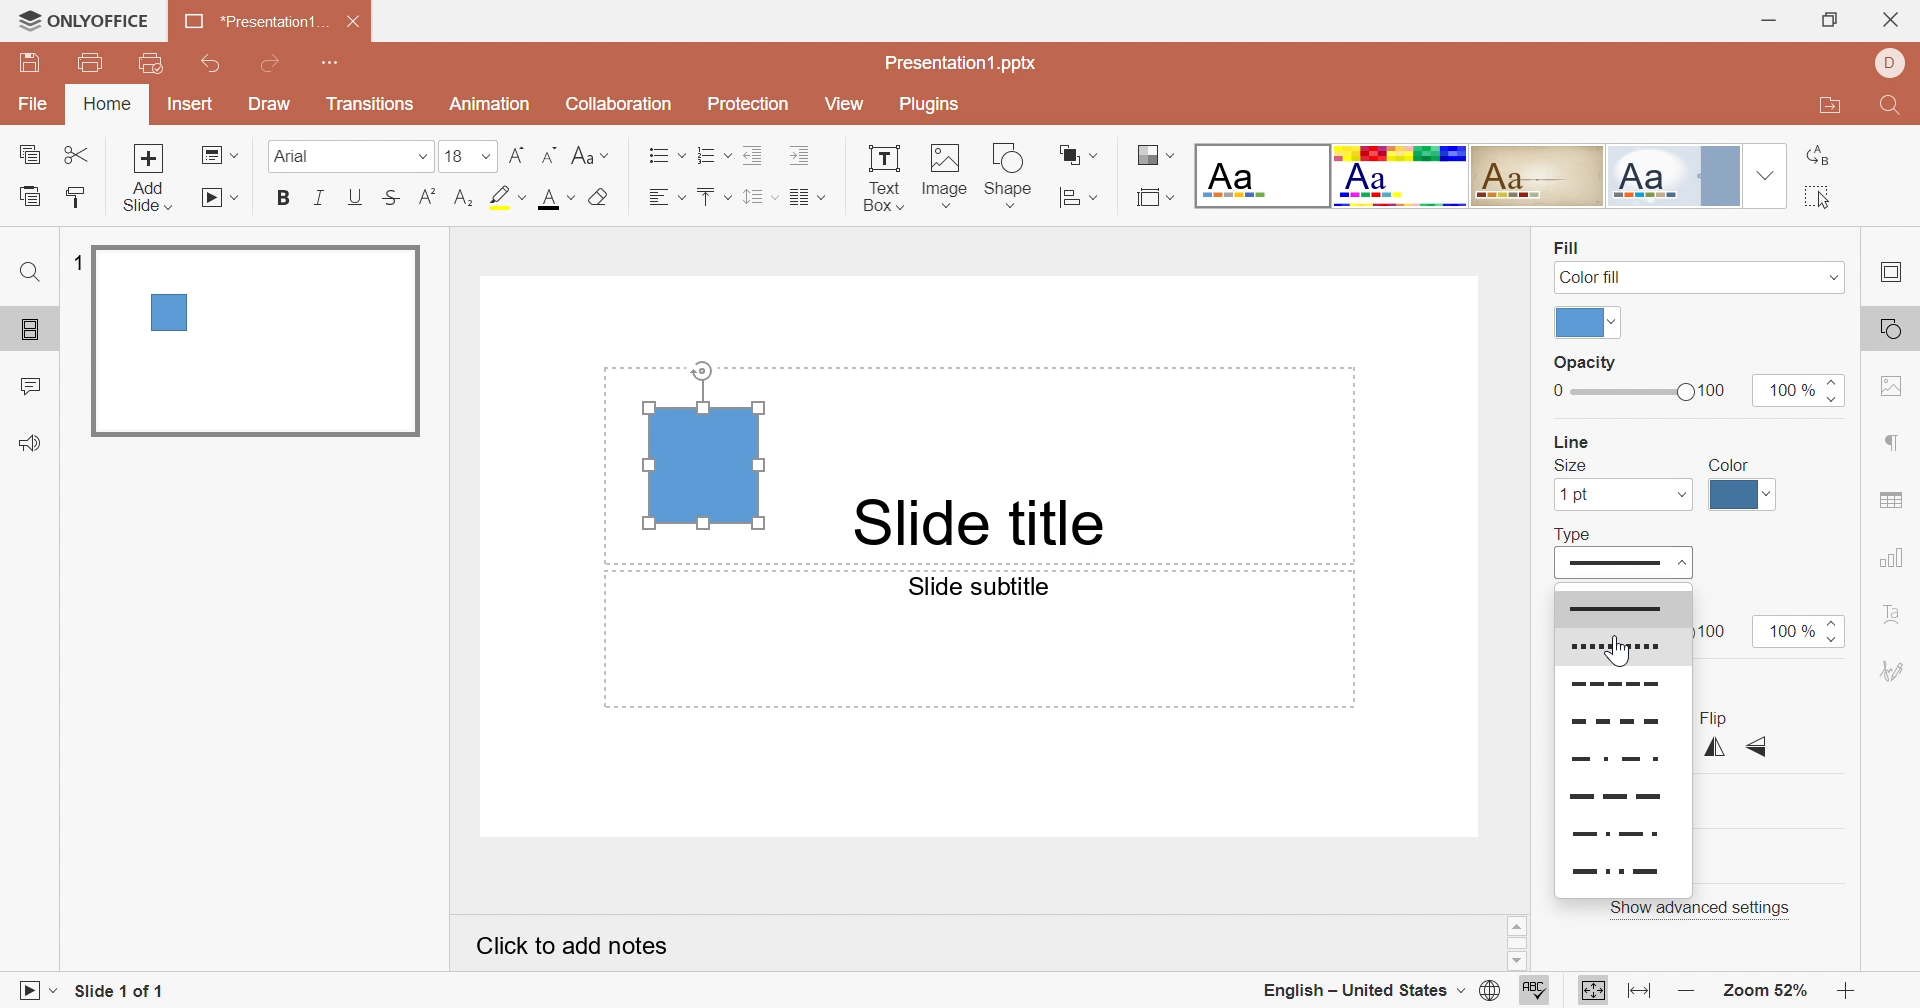 The image size is (1920, 1008). I want to click on Arrange shape, so click(1081, 153).